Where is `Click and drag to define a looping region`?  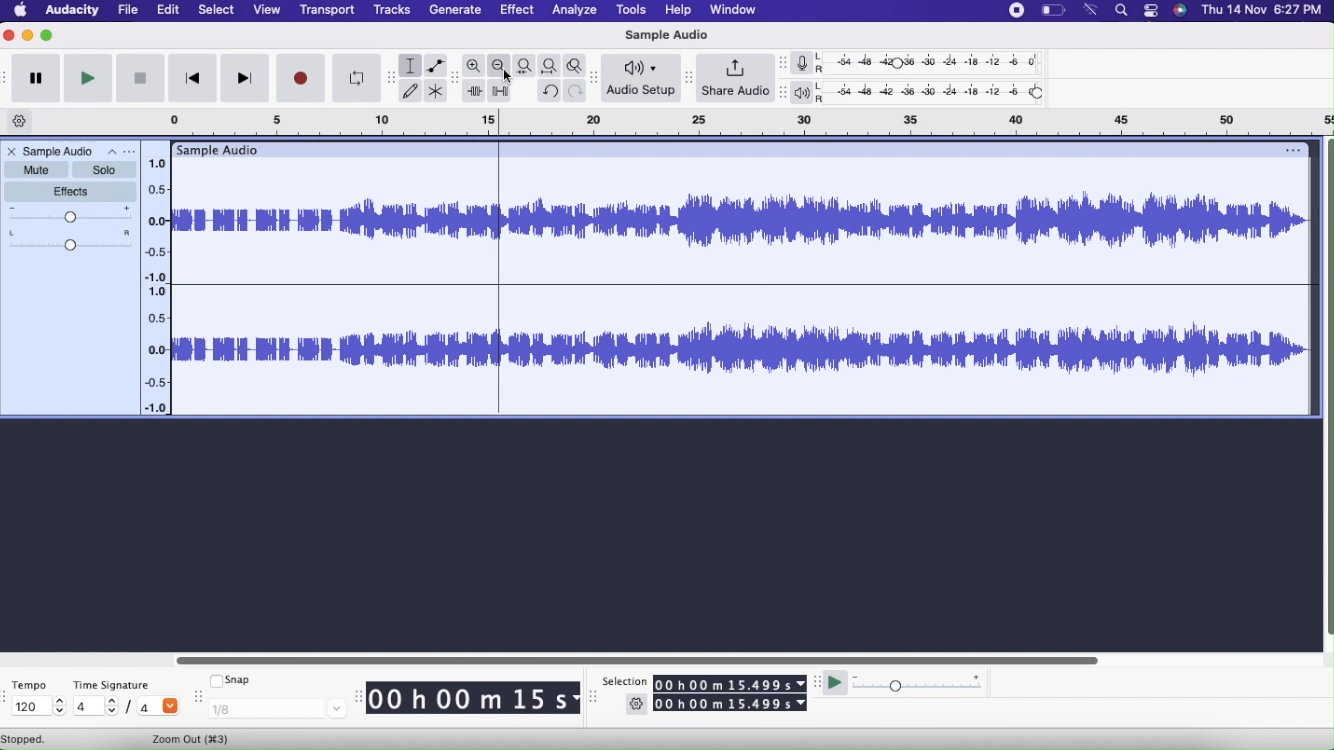
Click and drag to define a looping region is located at coordinates (762, 122).